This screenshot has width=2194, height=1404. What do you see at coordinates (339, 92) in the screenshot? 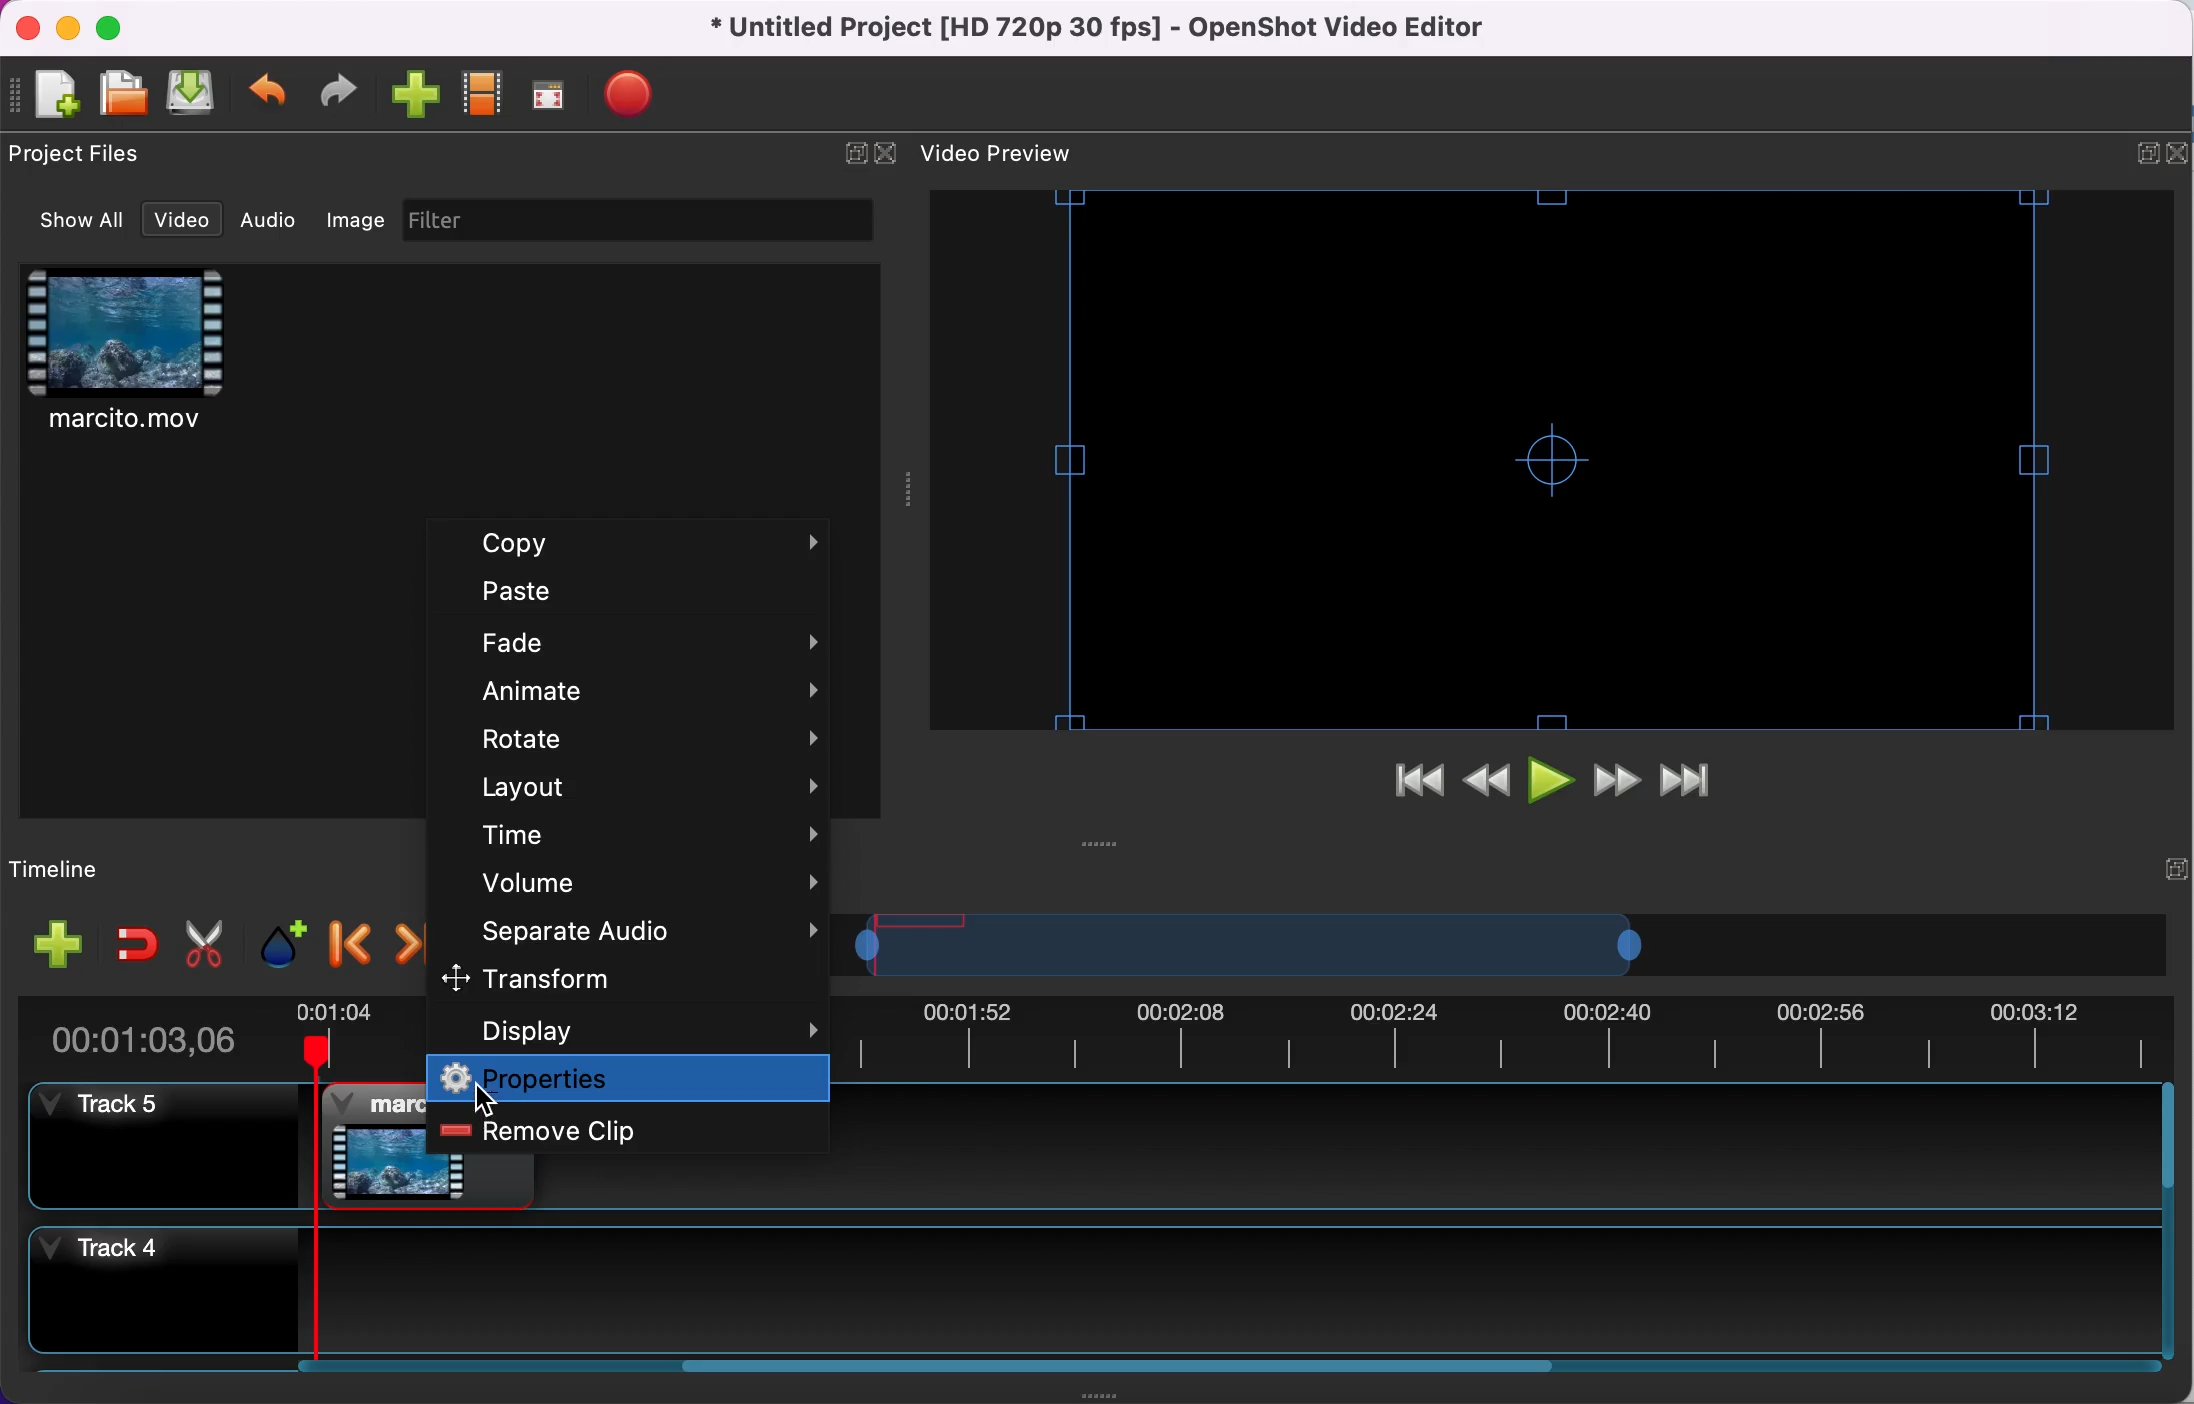
I see `redo` at bounding box center [339, 92].